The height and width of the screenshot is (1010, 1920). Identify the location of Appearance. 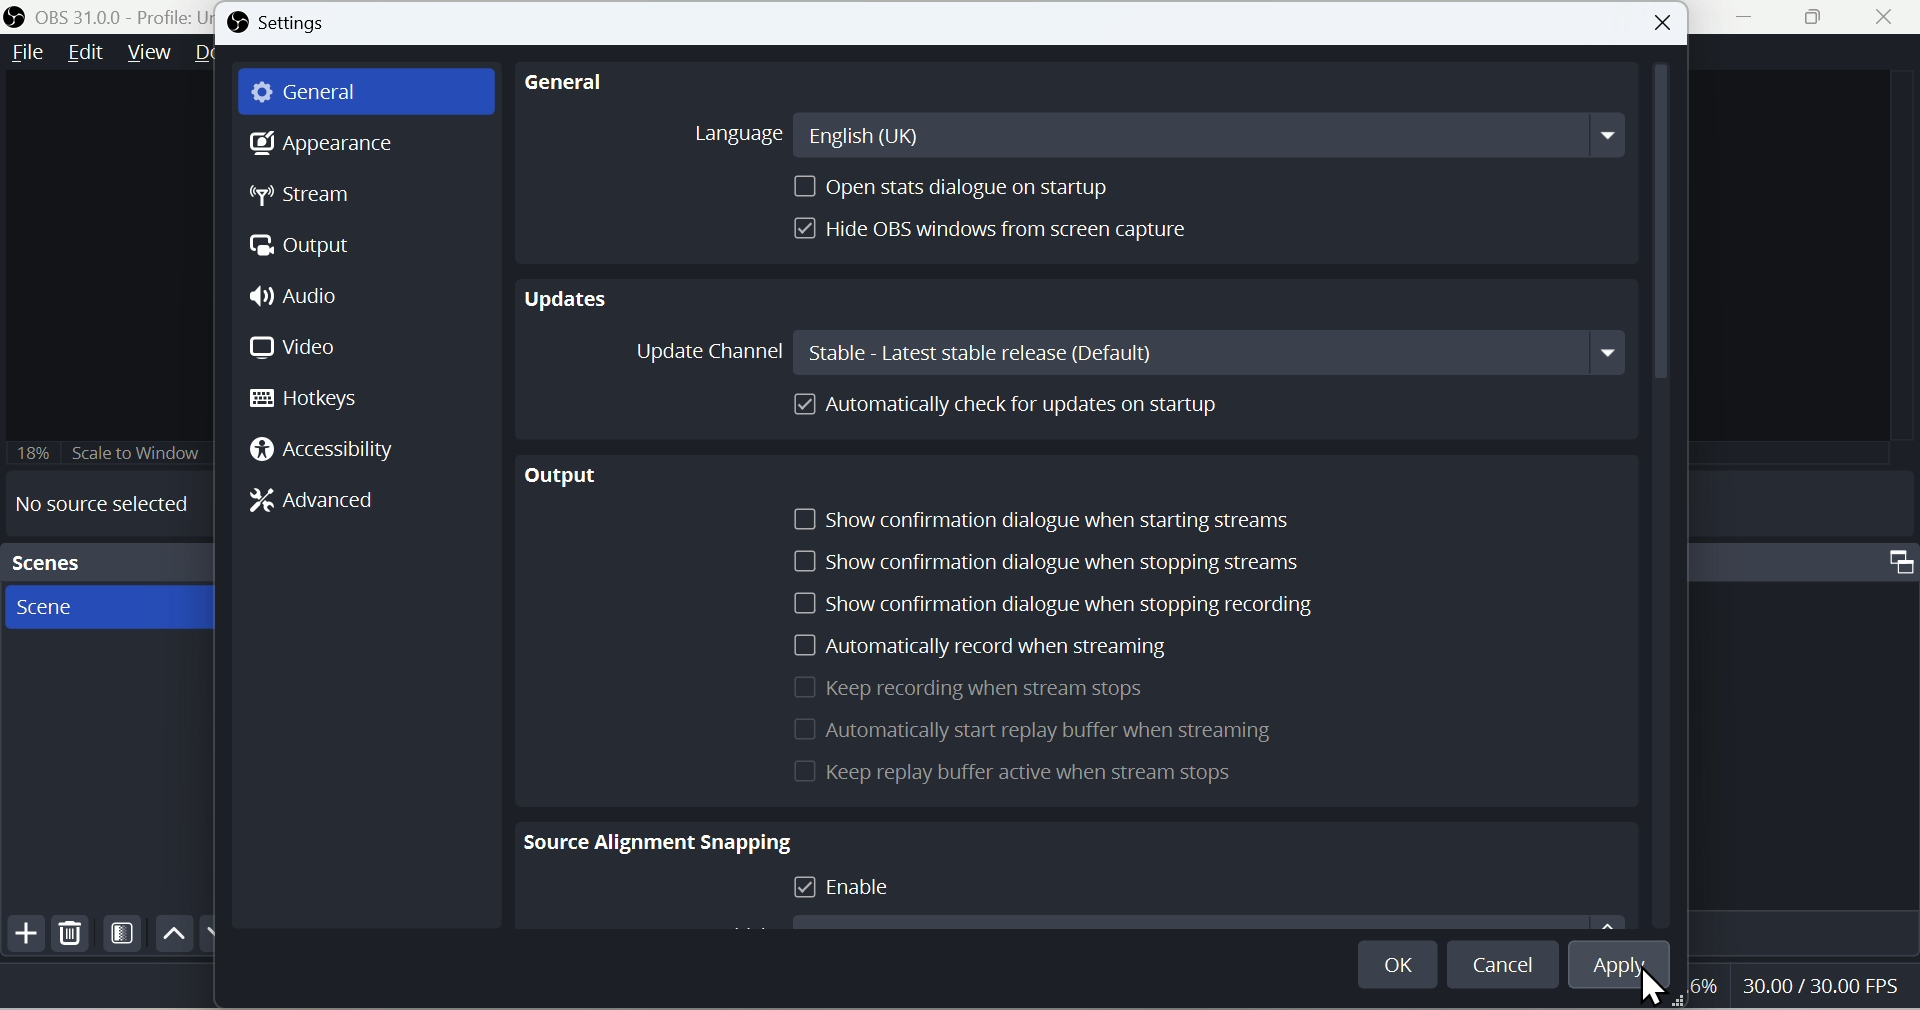
(318, 144).